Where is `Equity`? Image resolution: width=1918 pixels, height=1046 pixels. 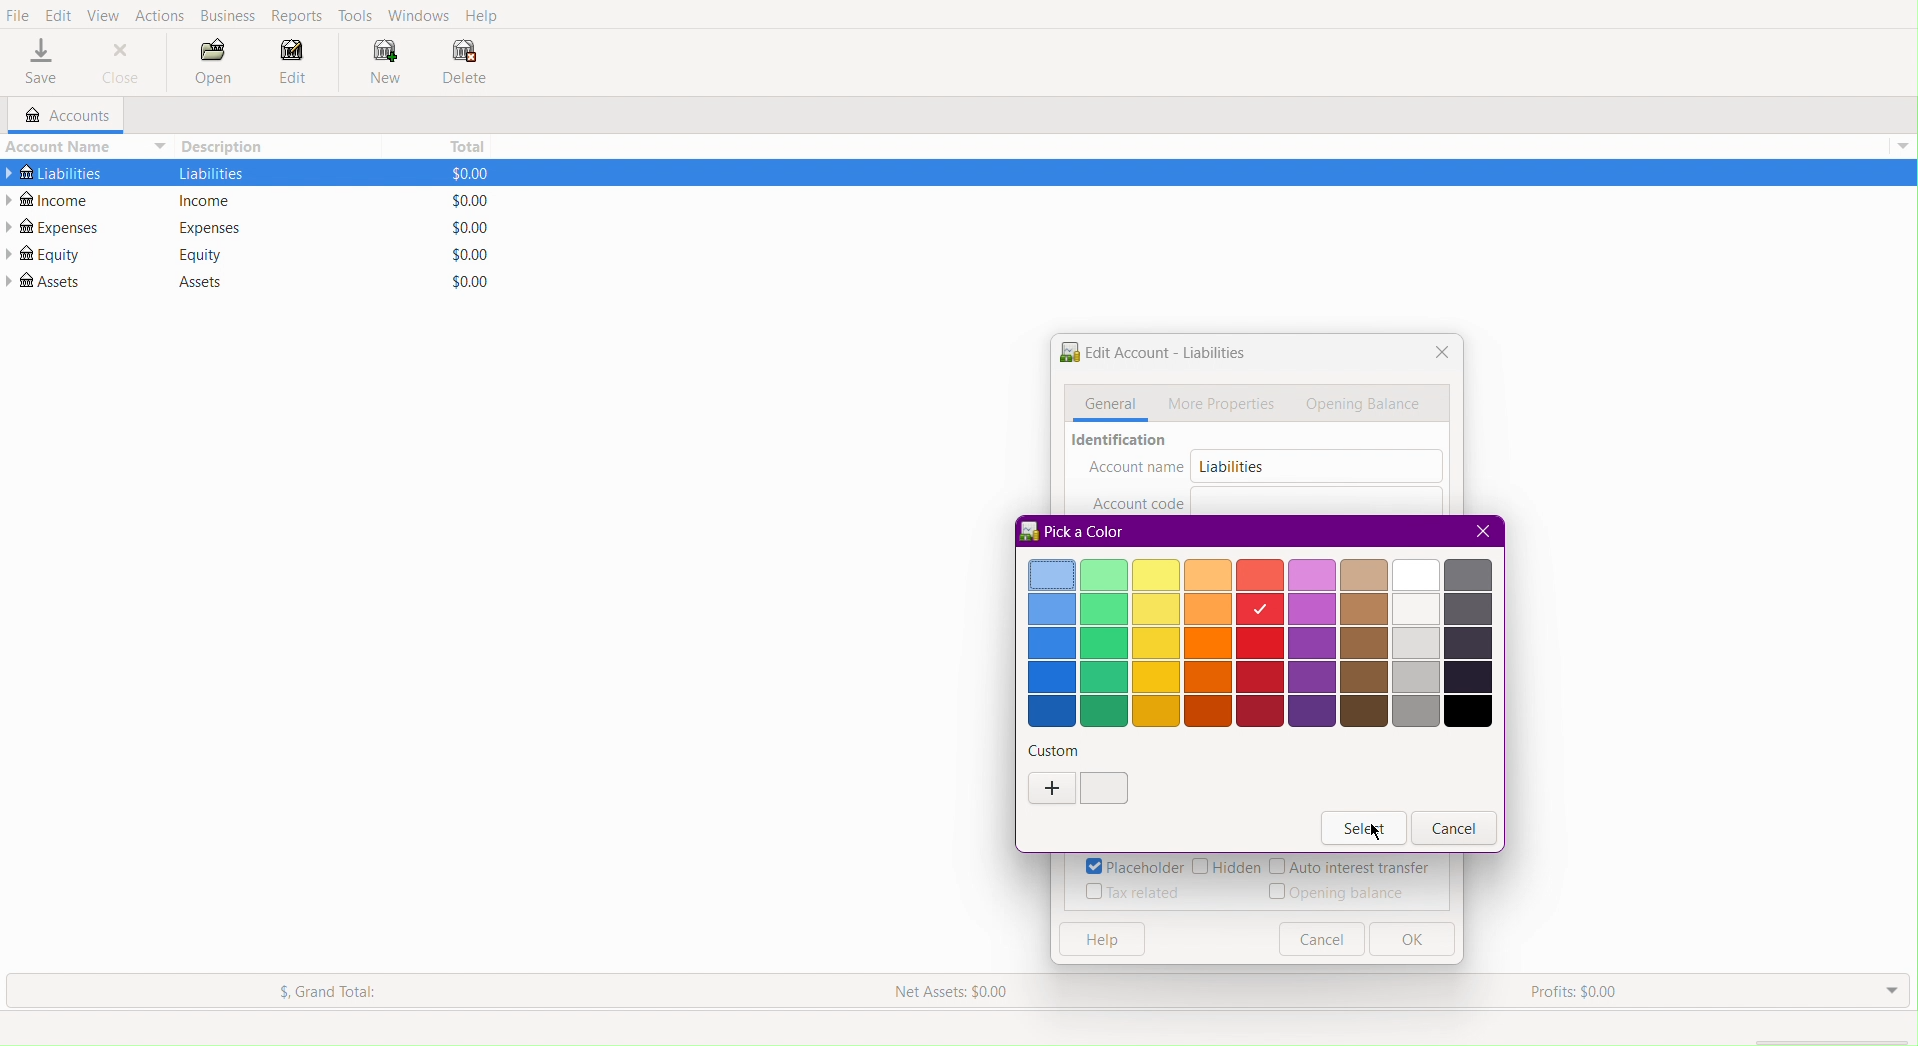 Equity is located at coordinates (202, 254).